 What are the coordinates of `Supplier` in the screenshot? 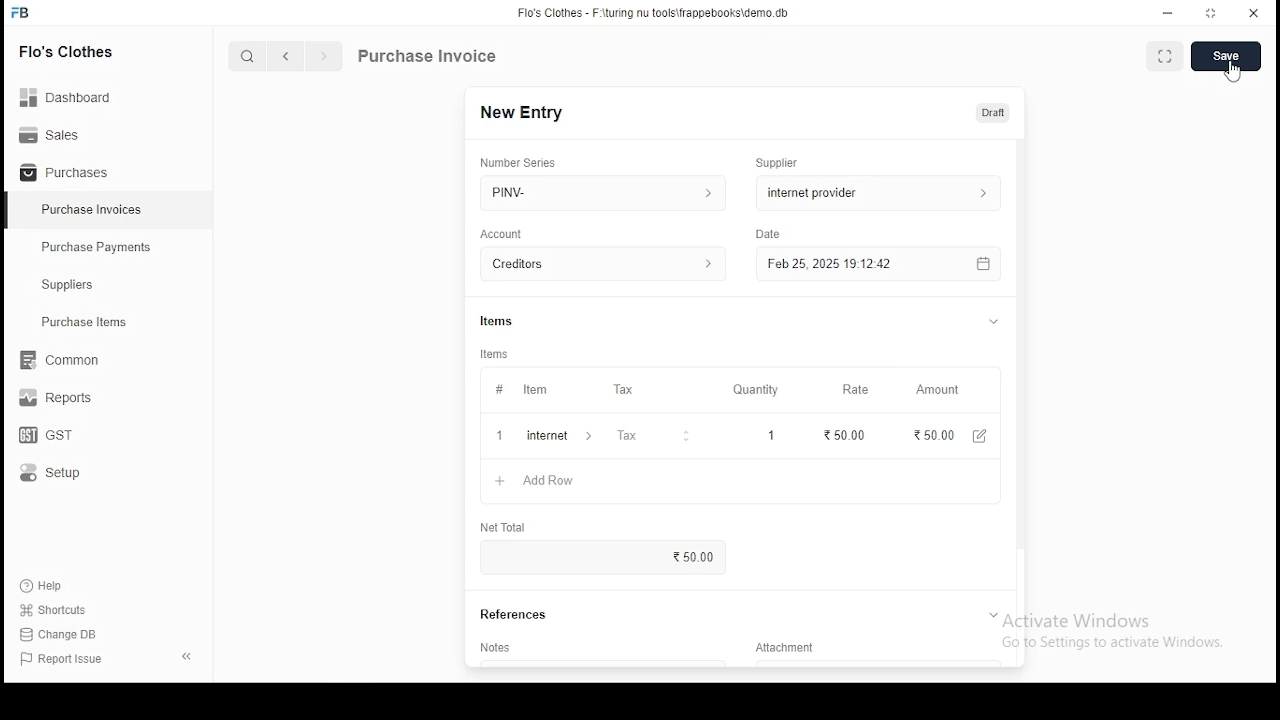 It's located at (778, 163).